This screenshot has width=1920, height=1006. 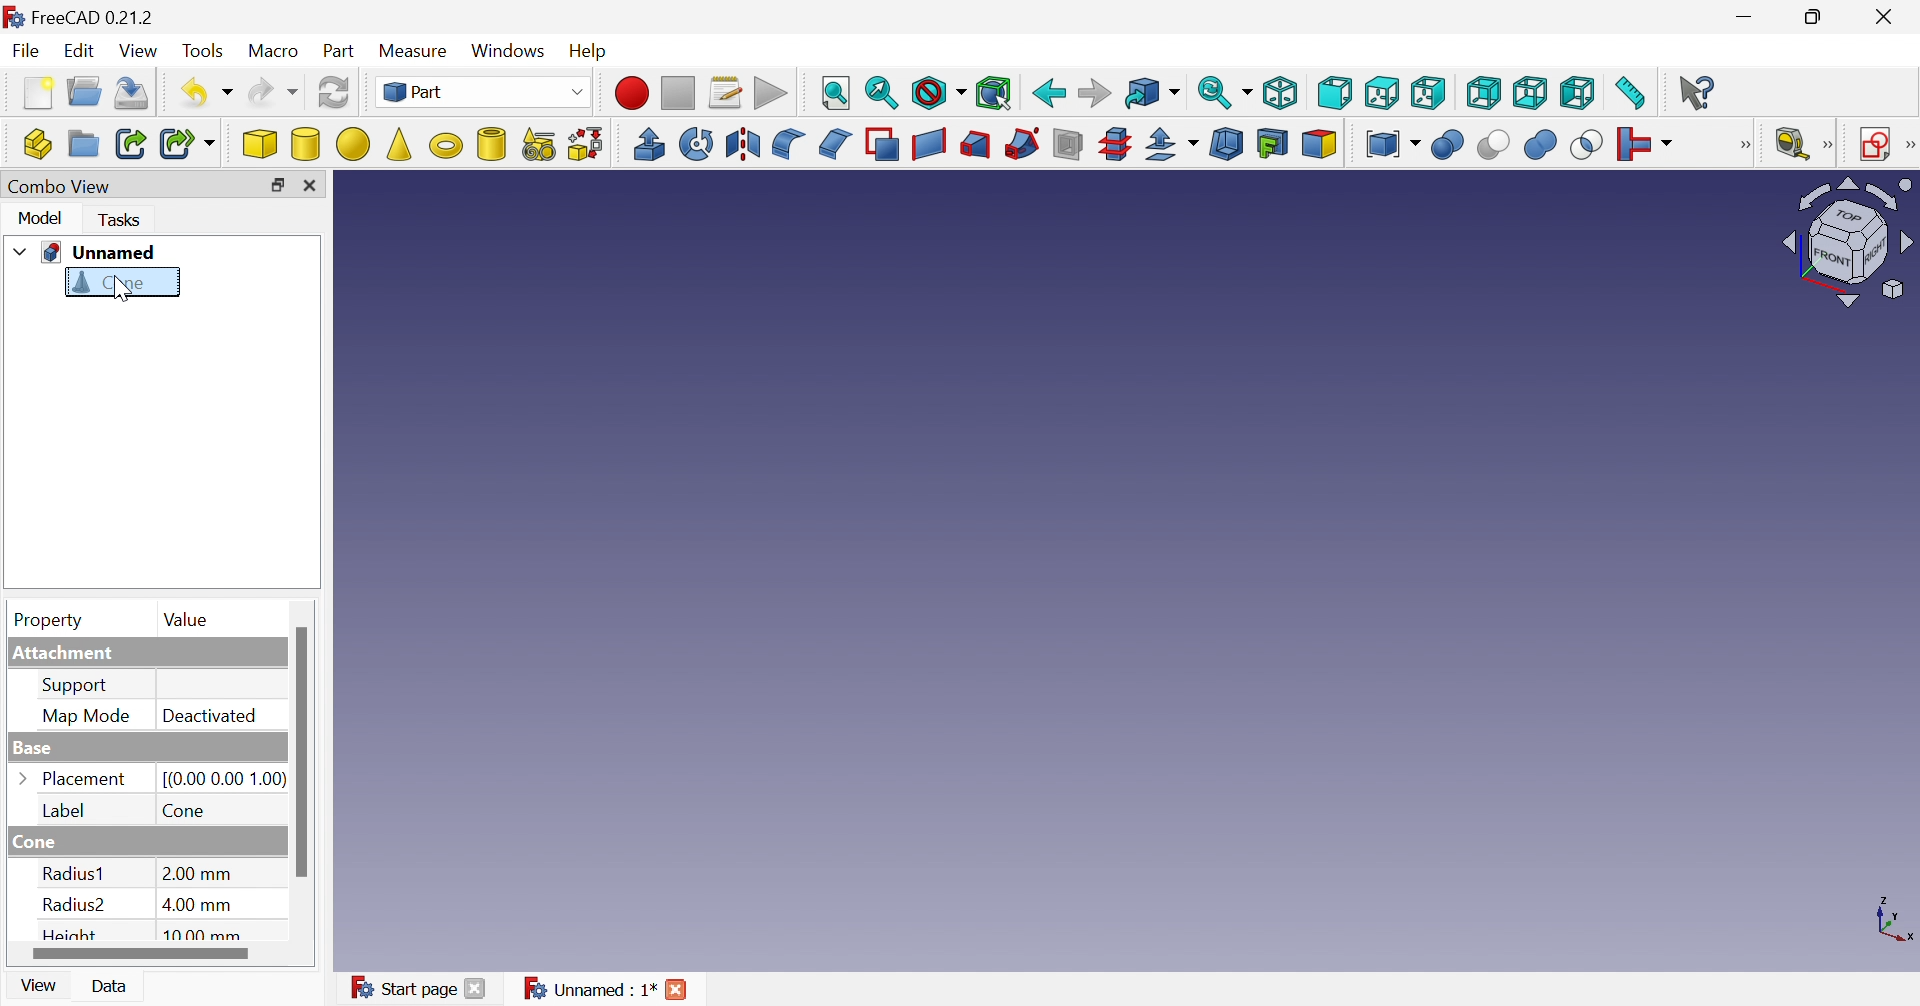 I want to click on Torus, so click(x=443, y=145).